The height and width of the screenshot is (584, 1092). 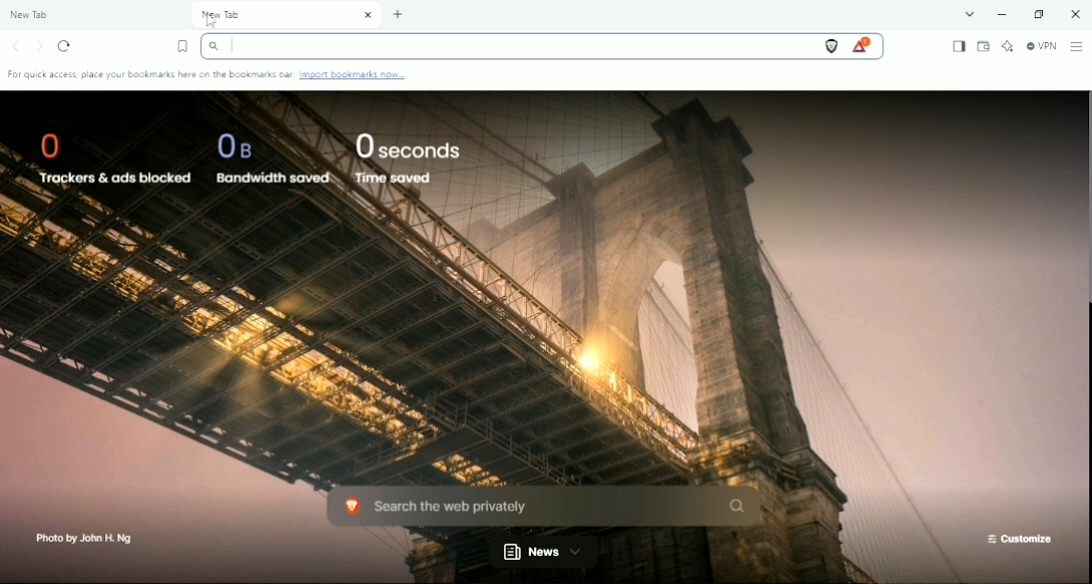 What do you see at coordinates (271, 157) in the screenshot?
I see `0B Bandwidth saved` at bounding box center [271, 157].